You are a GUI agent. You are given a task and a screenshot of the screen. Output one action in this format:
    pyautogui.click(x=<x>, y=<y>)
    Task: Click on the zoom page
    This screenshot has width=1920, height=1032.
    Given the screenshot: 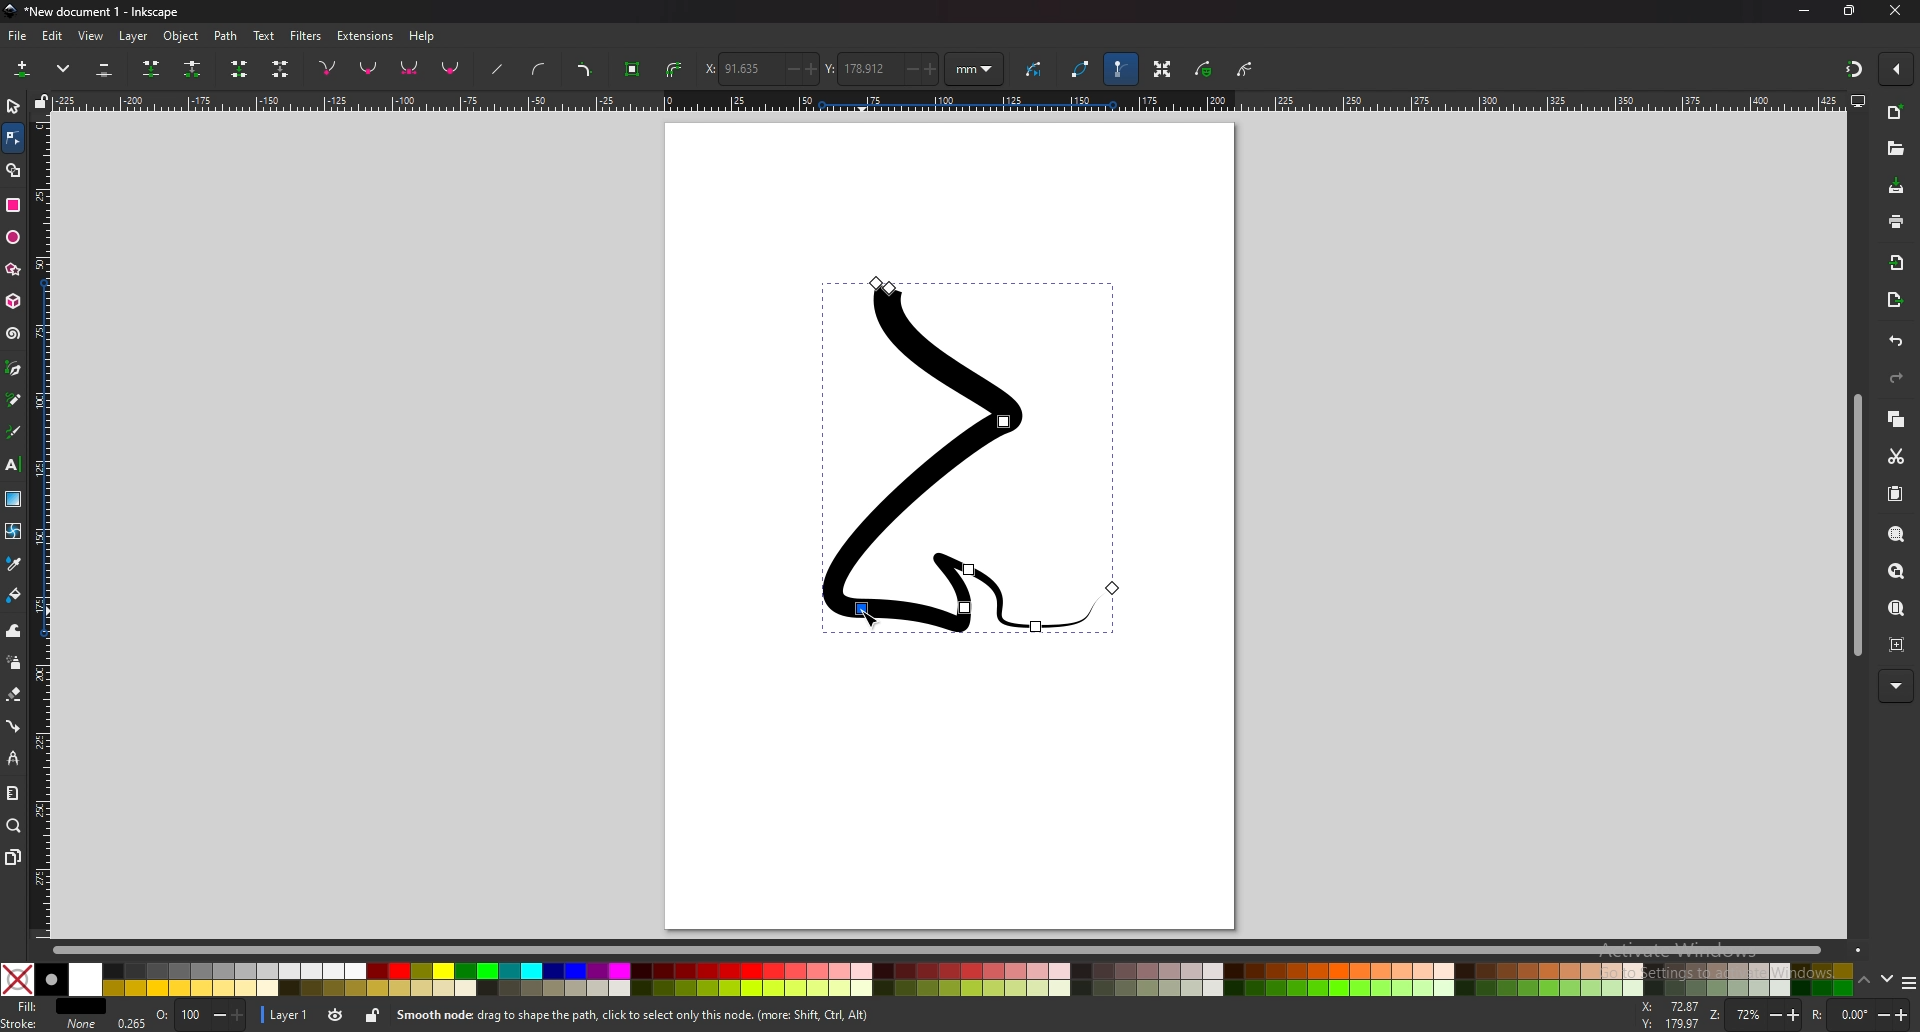 What is the action you would take?
    pyautogui.click(x=1897, y=607)
    